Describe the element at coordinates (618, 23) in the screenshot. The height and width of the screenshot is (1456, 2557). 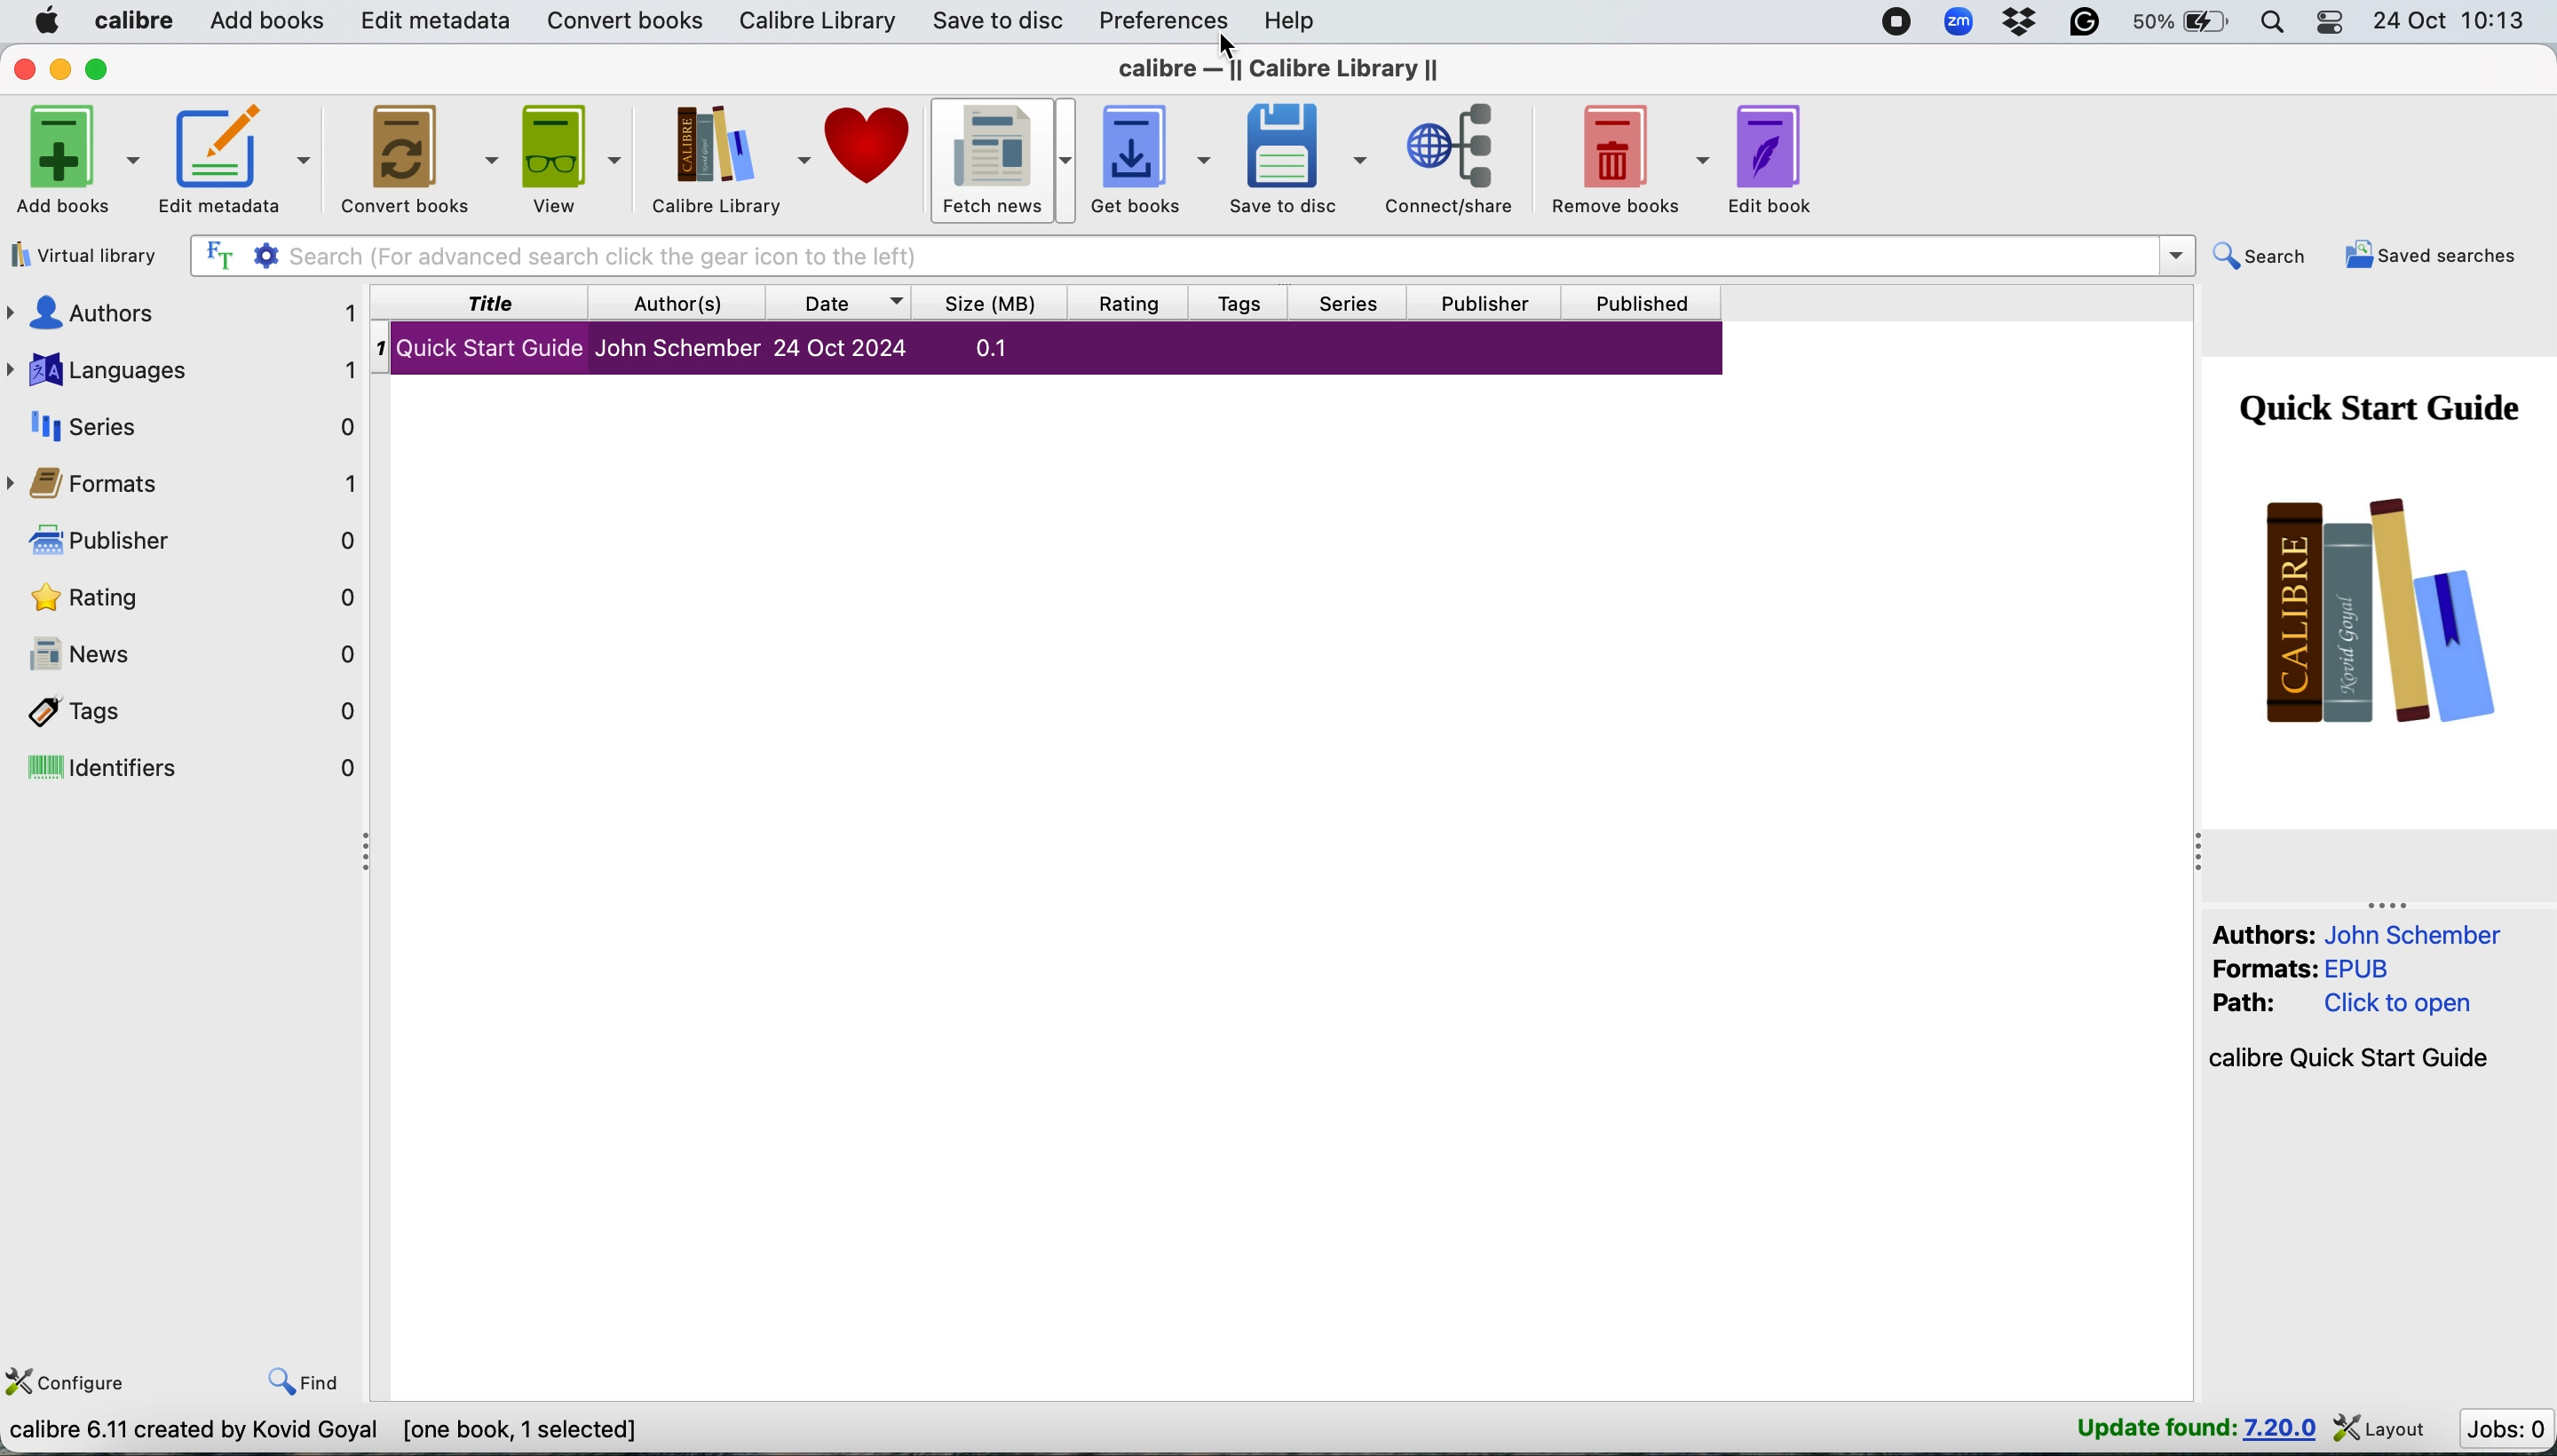
I see `convert books` at that location.